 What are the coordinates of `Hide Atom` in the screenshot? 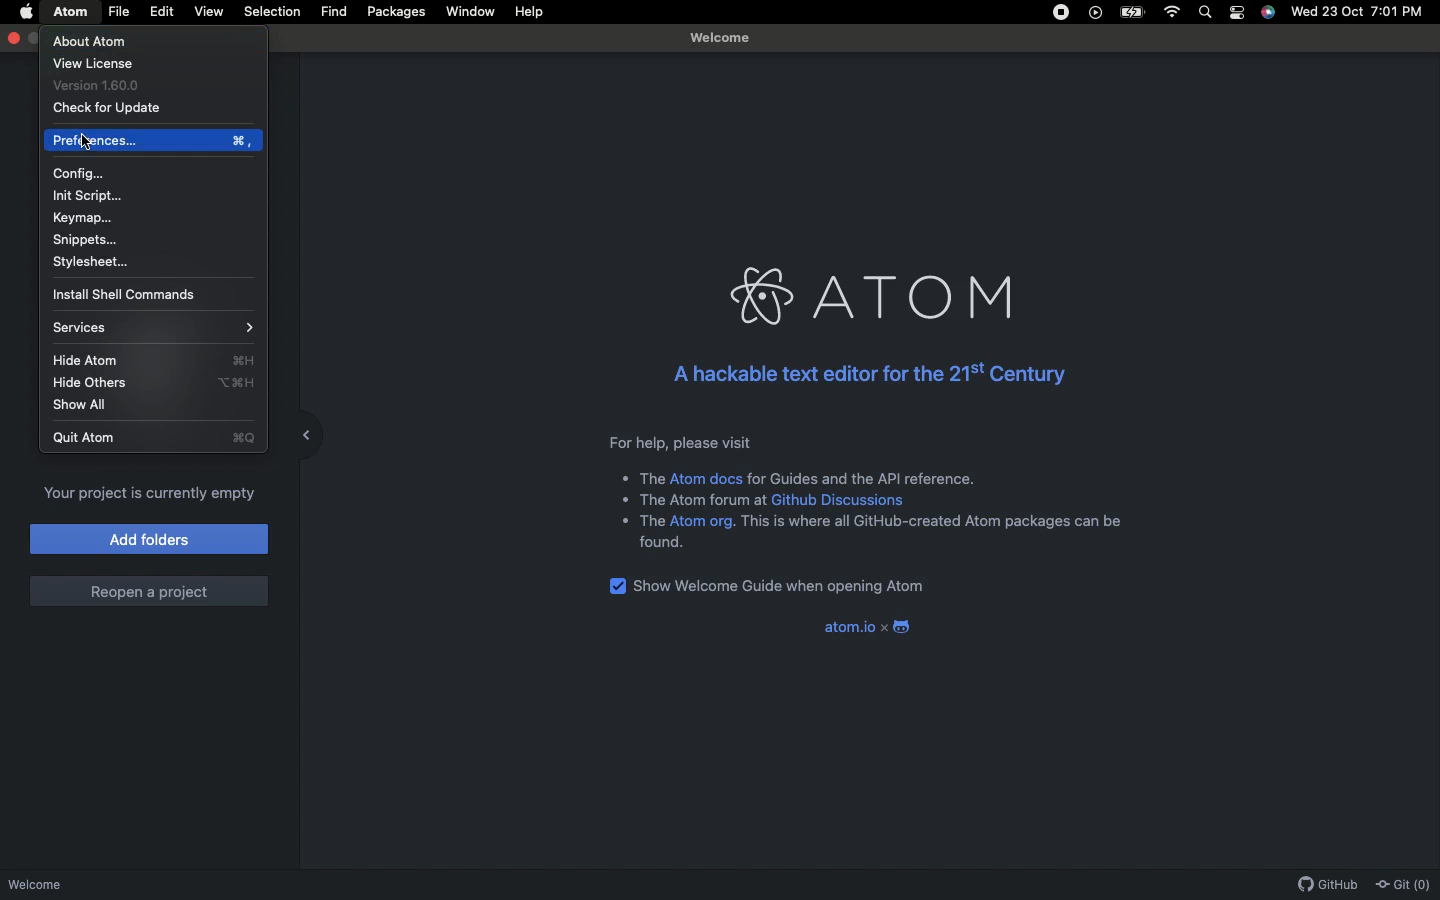 It's located at (154, 359).